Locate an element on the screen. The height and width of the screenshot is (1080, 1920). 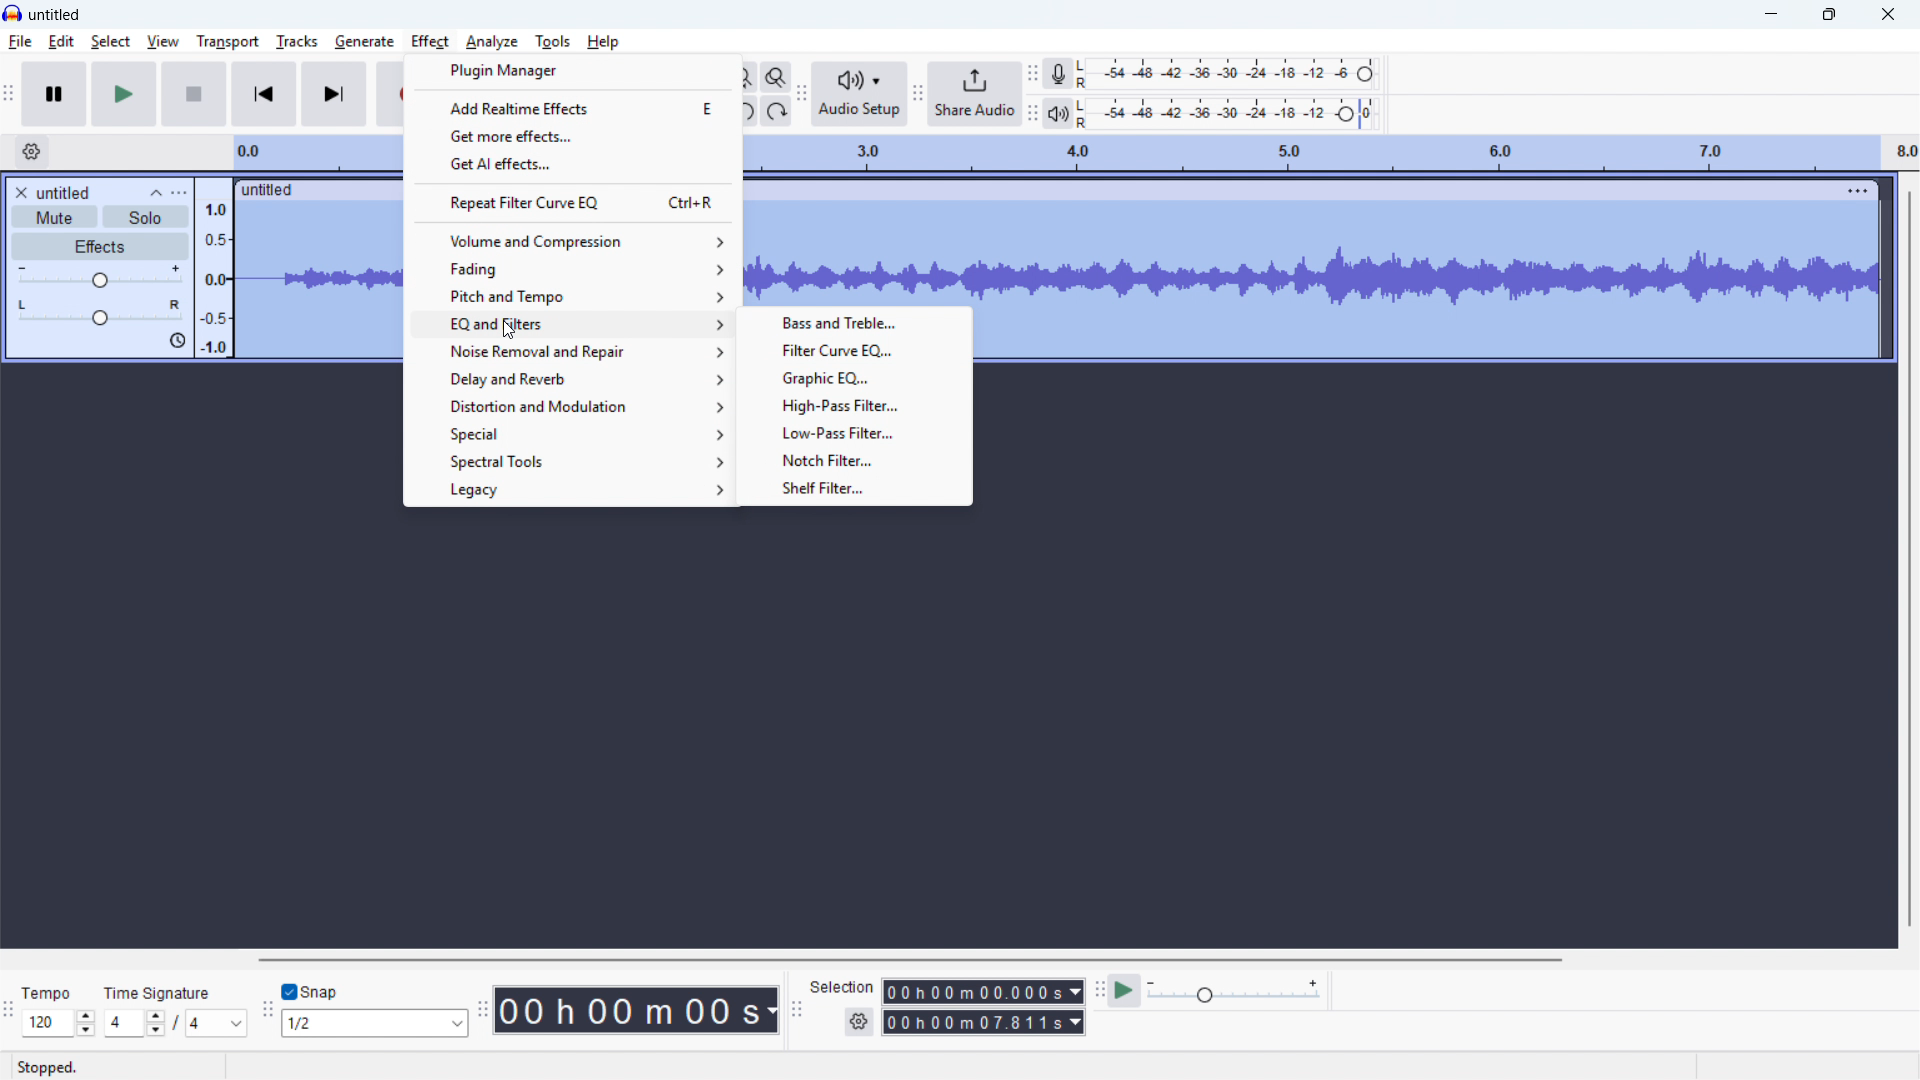
pan: centre is located at coordinates (100, 312).